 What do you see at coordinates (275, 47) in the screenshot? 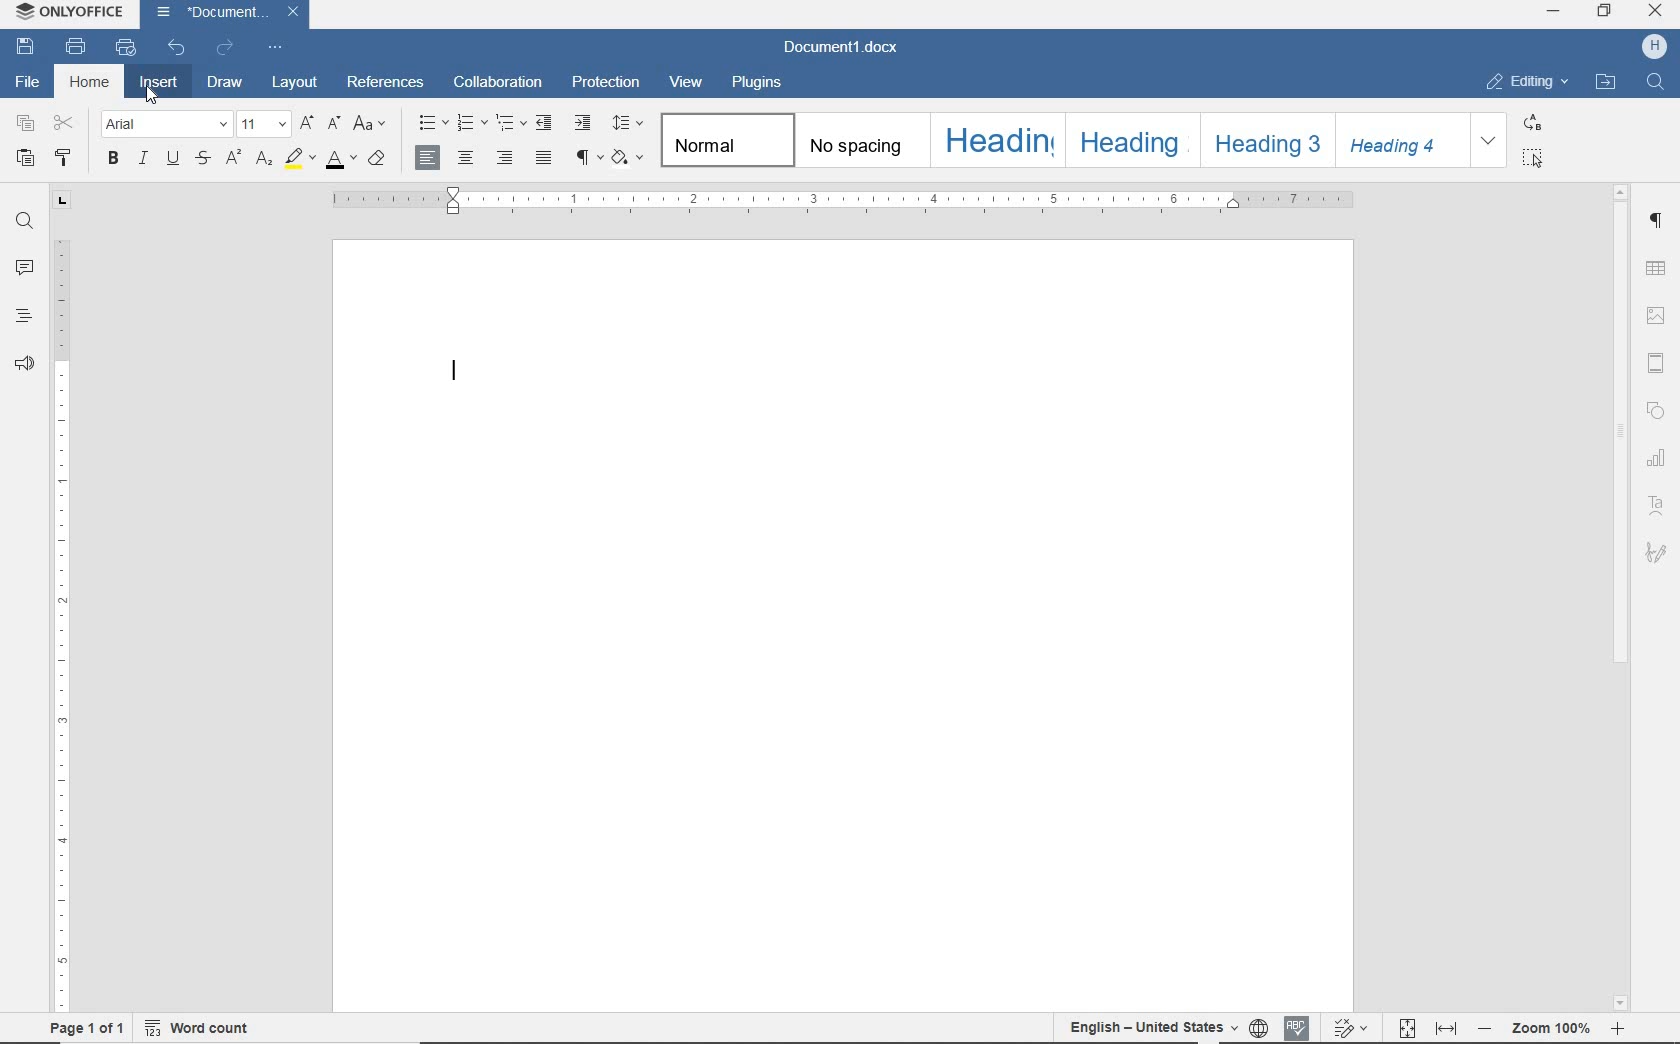
I see `customize quick access toolbar` at bounding box center [275, 47].